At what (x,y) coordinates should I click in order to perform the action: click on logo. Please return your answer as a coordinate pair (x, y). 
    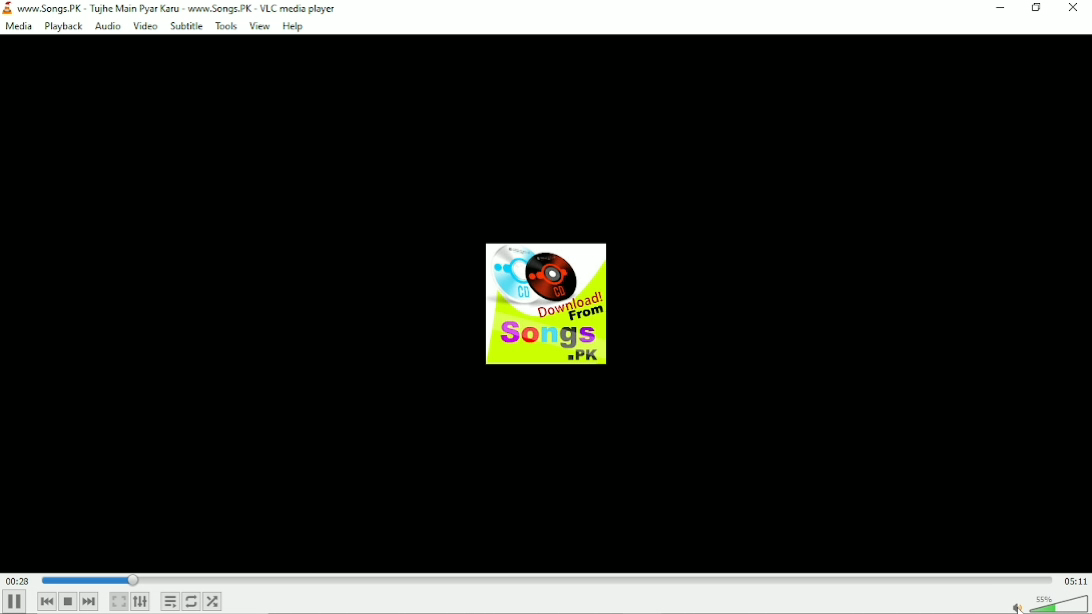
    Looking at the image, I should click on (8, 7).